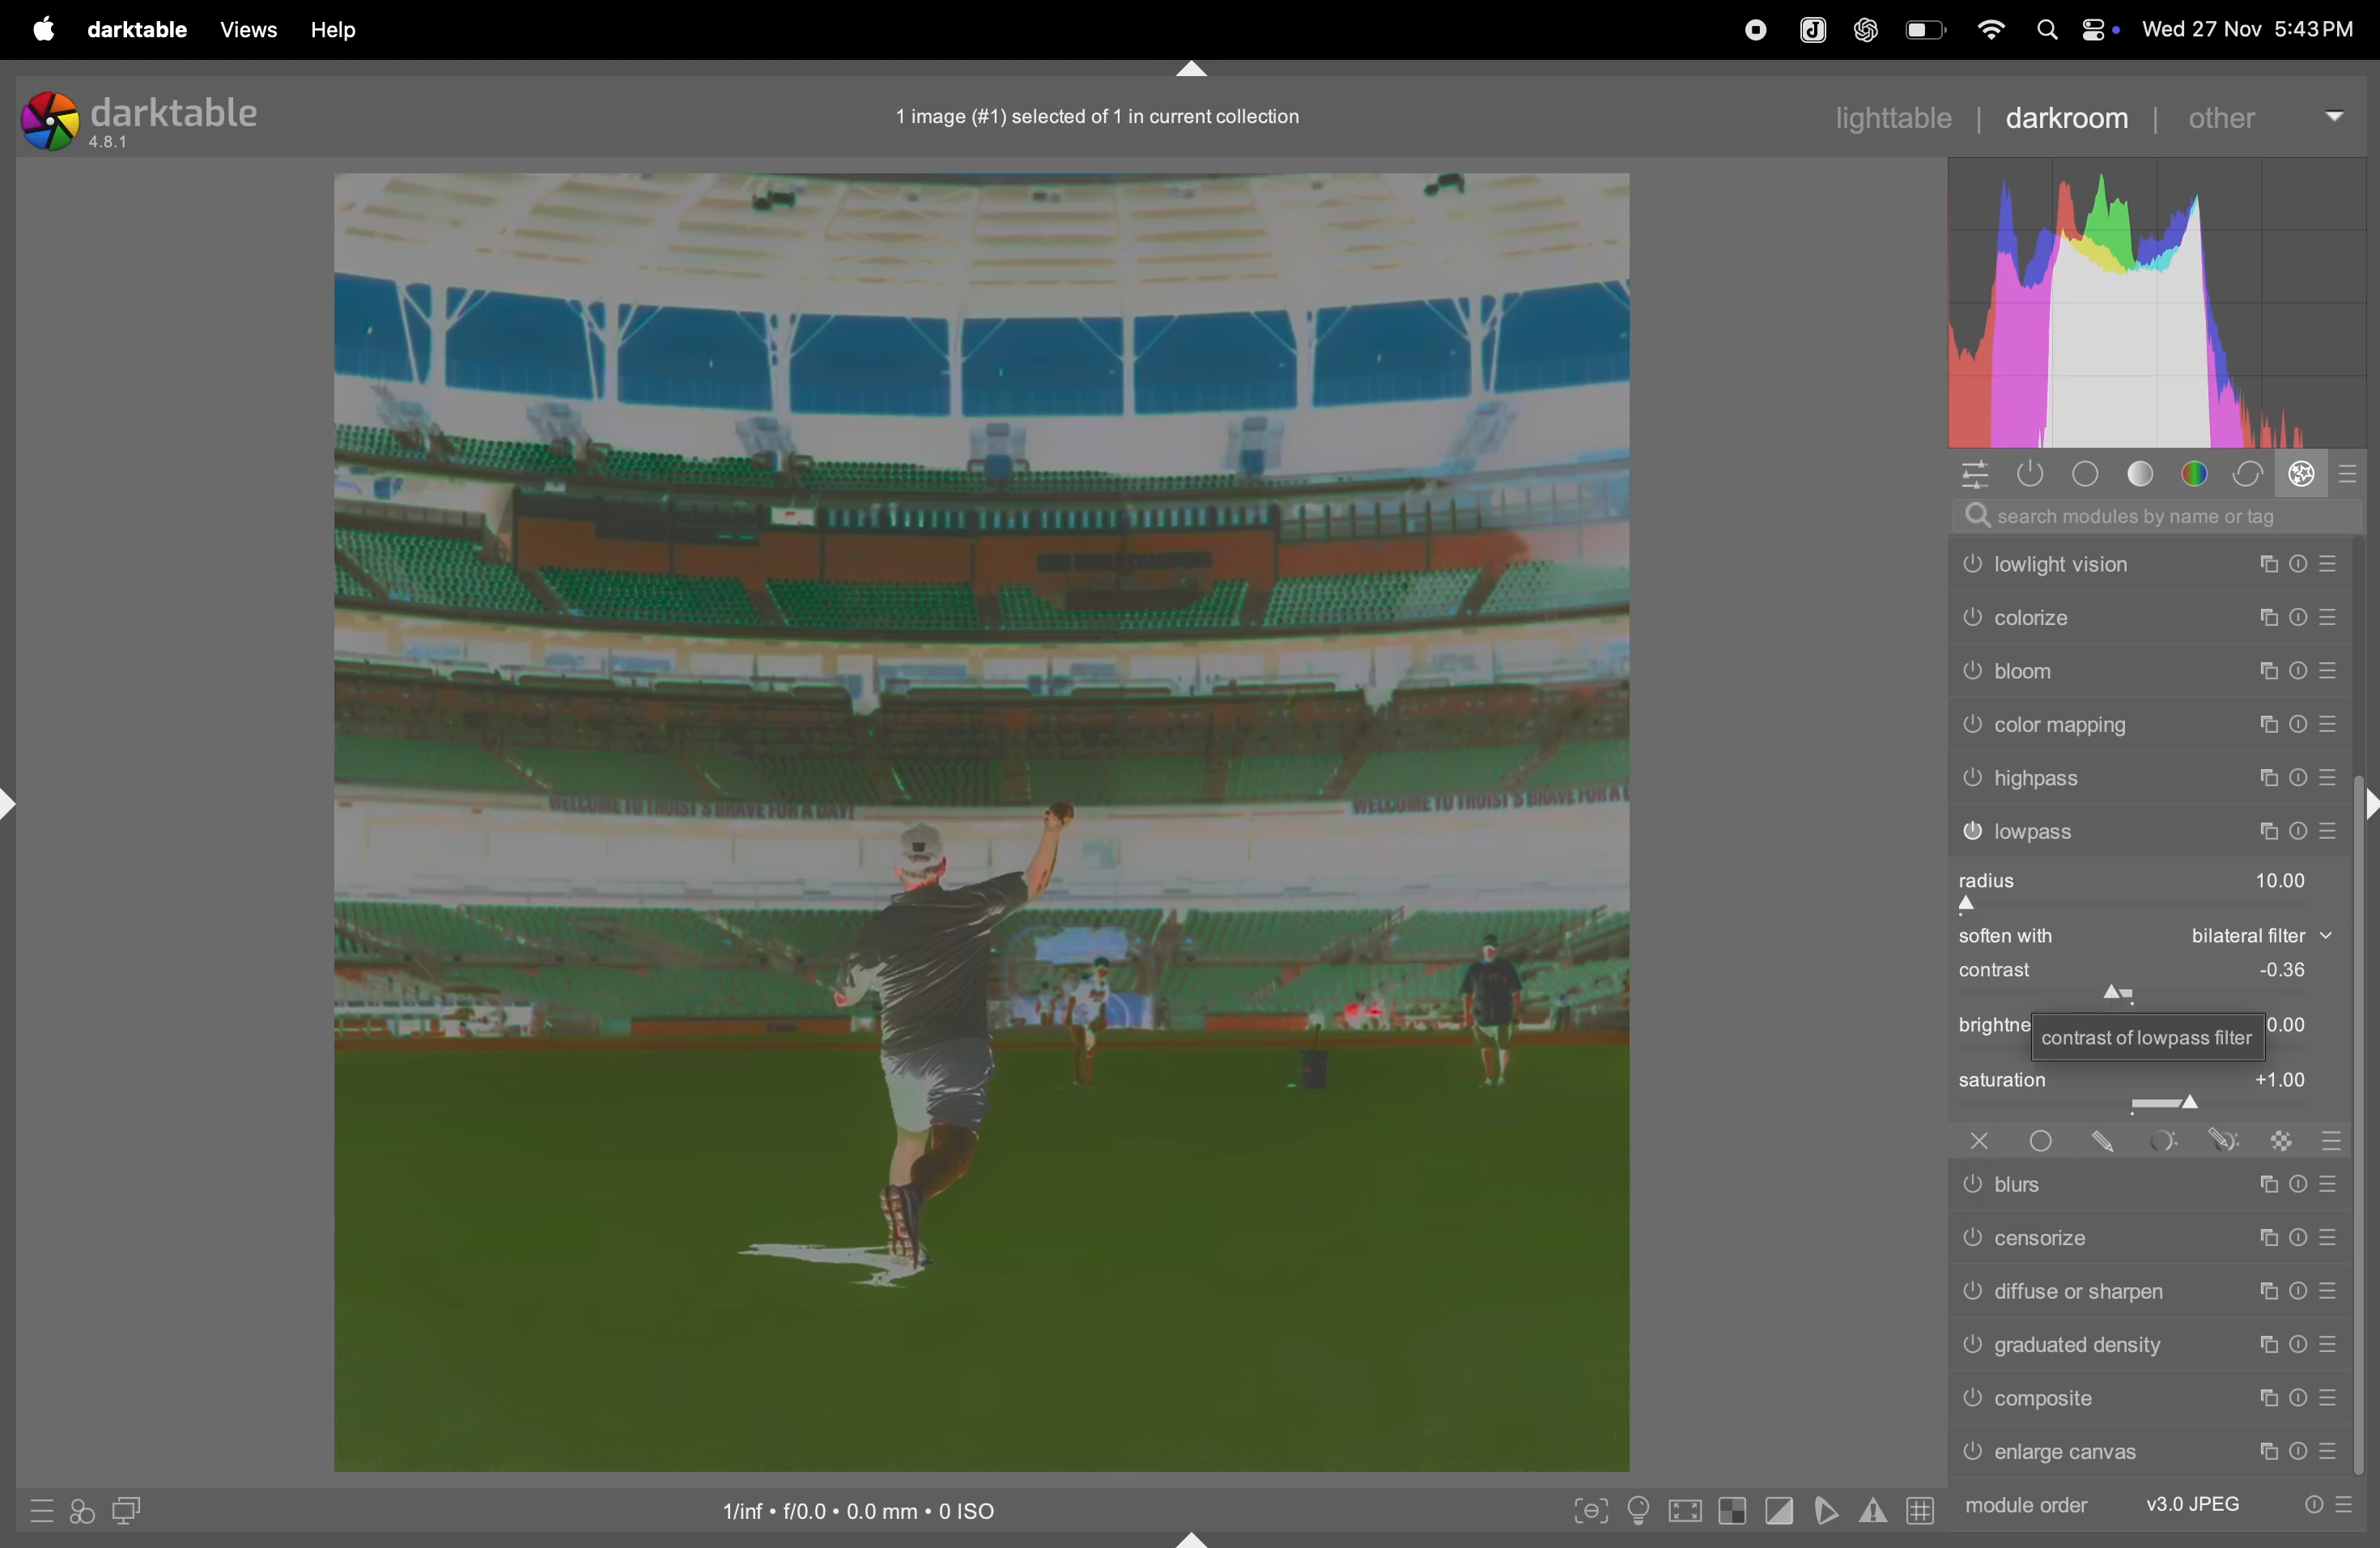 The width and height of the screenshot is (2380, 1548). What do you see at coordinates (1968, 475) in the screenshot?
I see `quick acess panel` at bounding box center [1968, 475].